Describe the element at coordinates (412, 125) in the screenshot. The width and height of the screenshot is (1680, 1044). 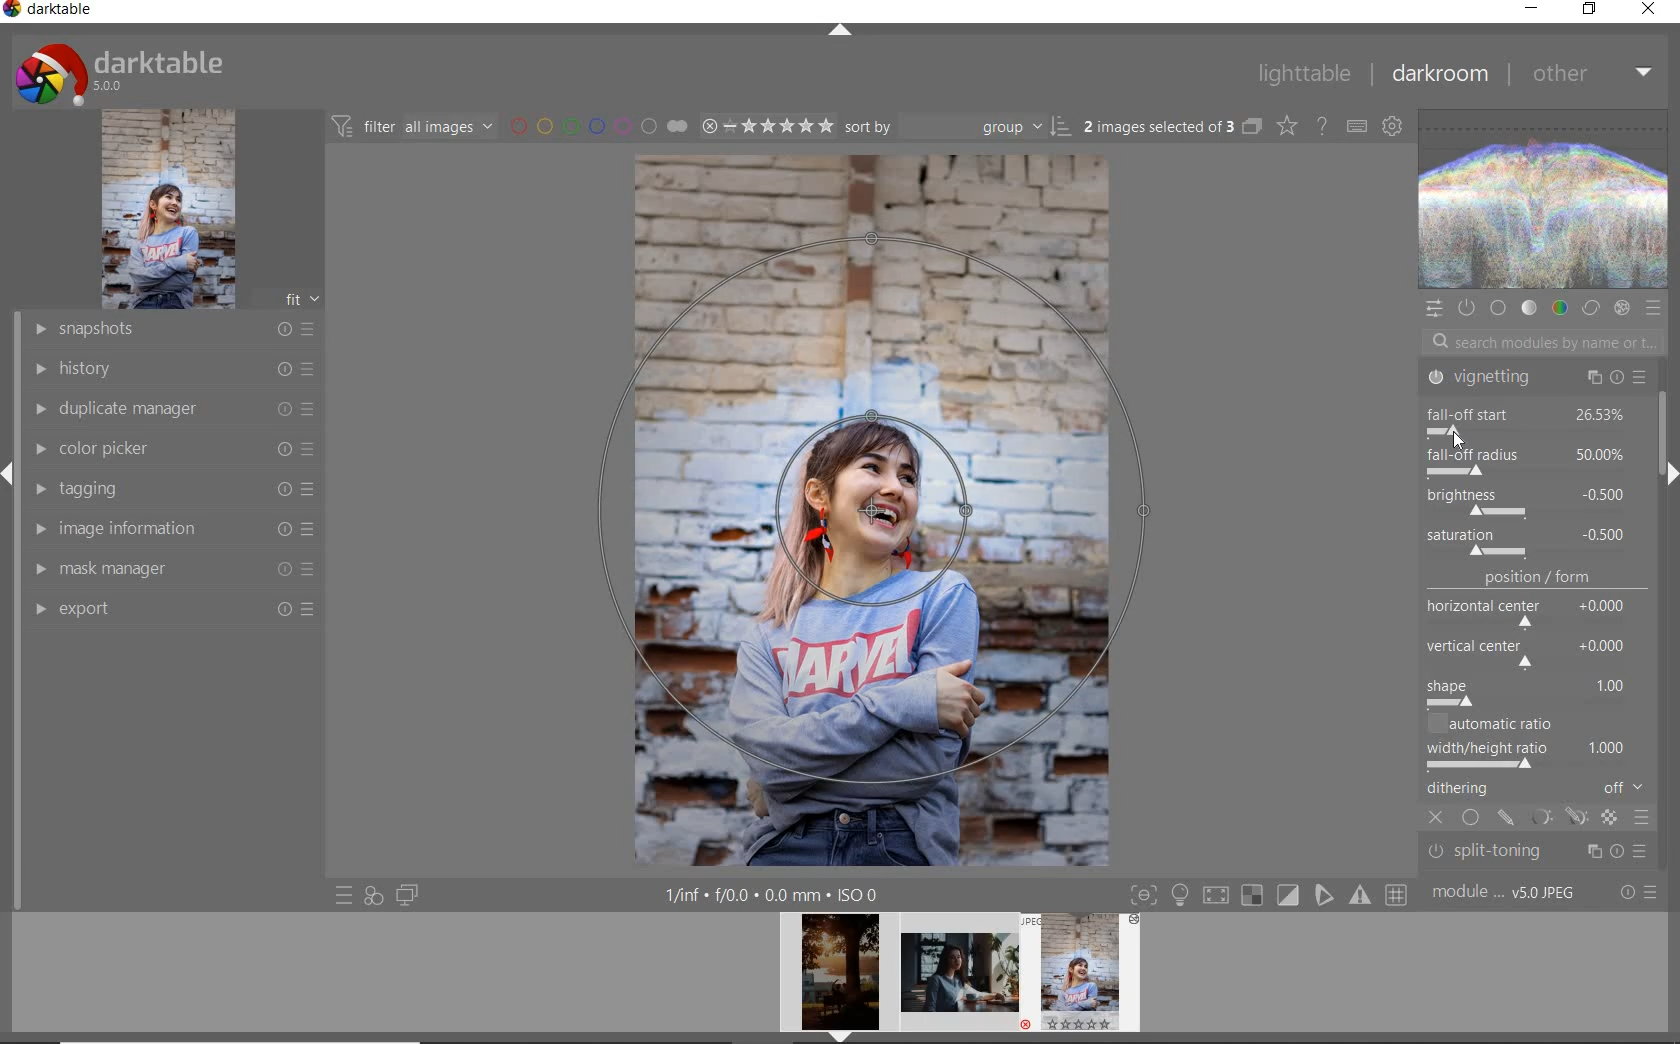
I see `filter image` at that location.